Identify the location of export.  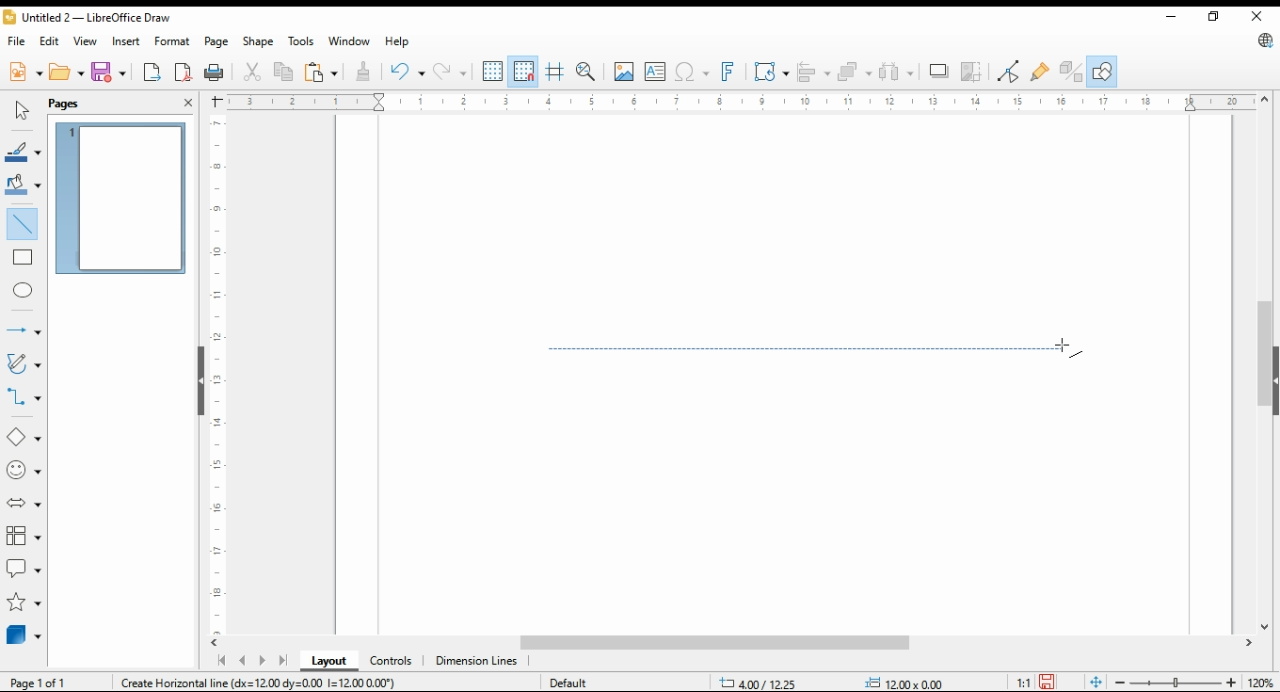
(153, 71).